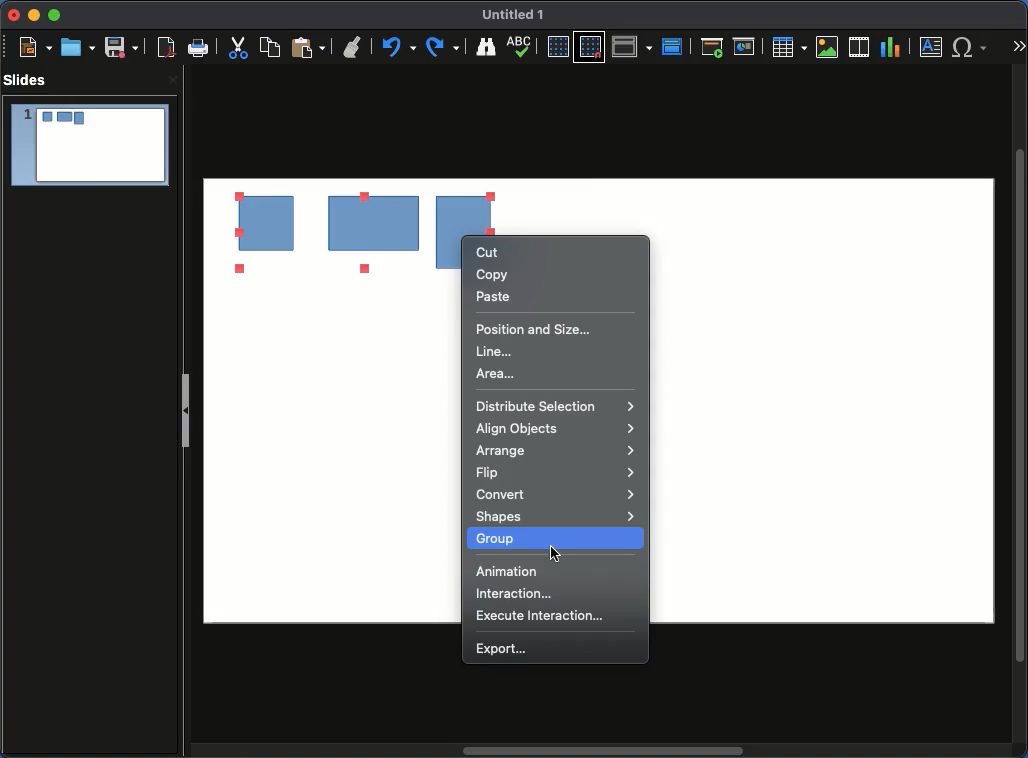 This screenshot has width=1028, height=758. What do you see at coordinates (510, 571) in the screenshot?
I see `Animation` at bounding box center [510, 571].